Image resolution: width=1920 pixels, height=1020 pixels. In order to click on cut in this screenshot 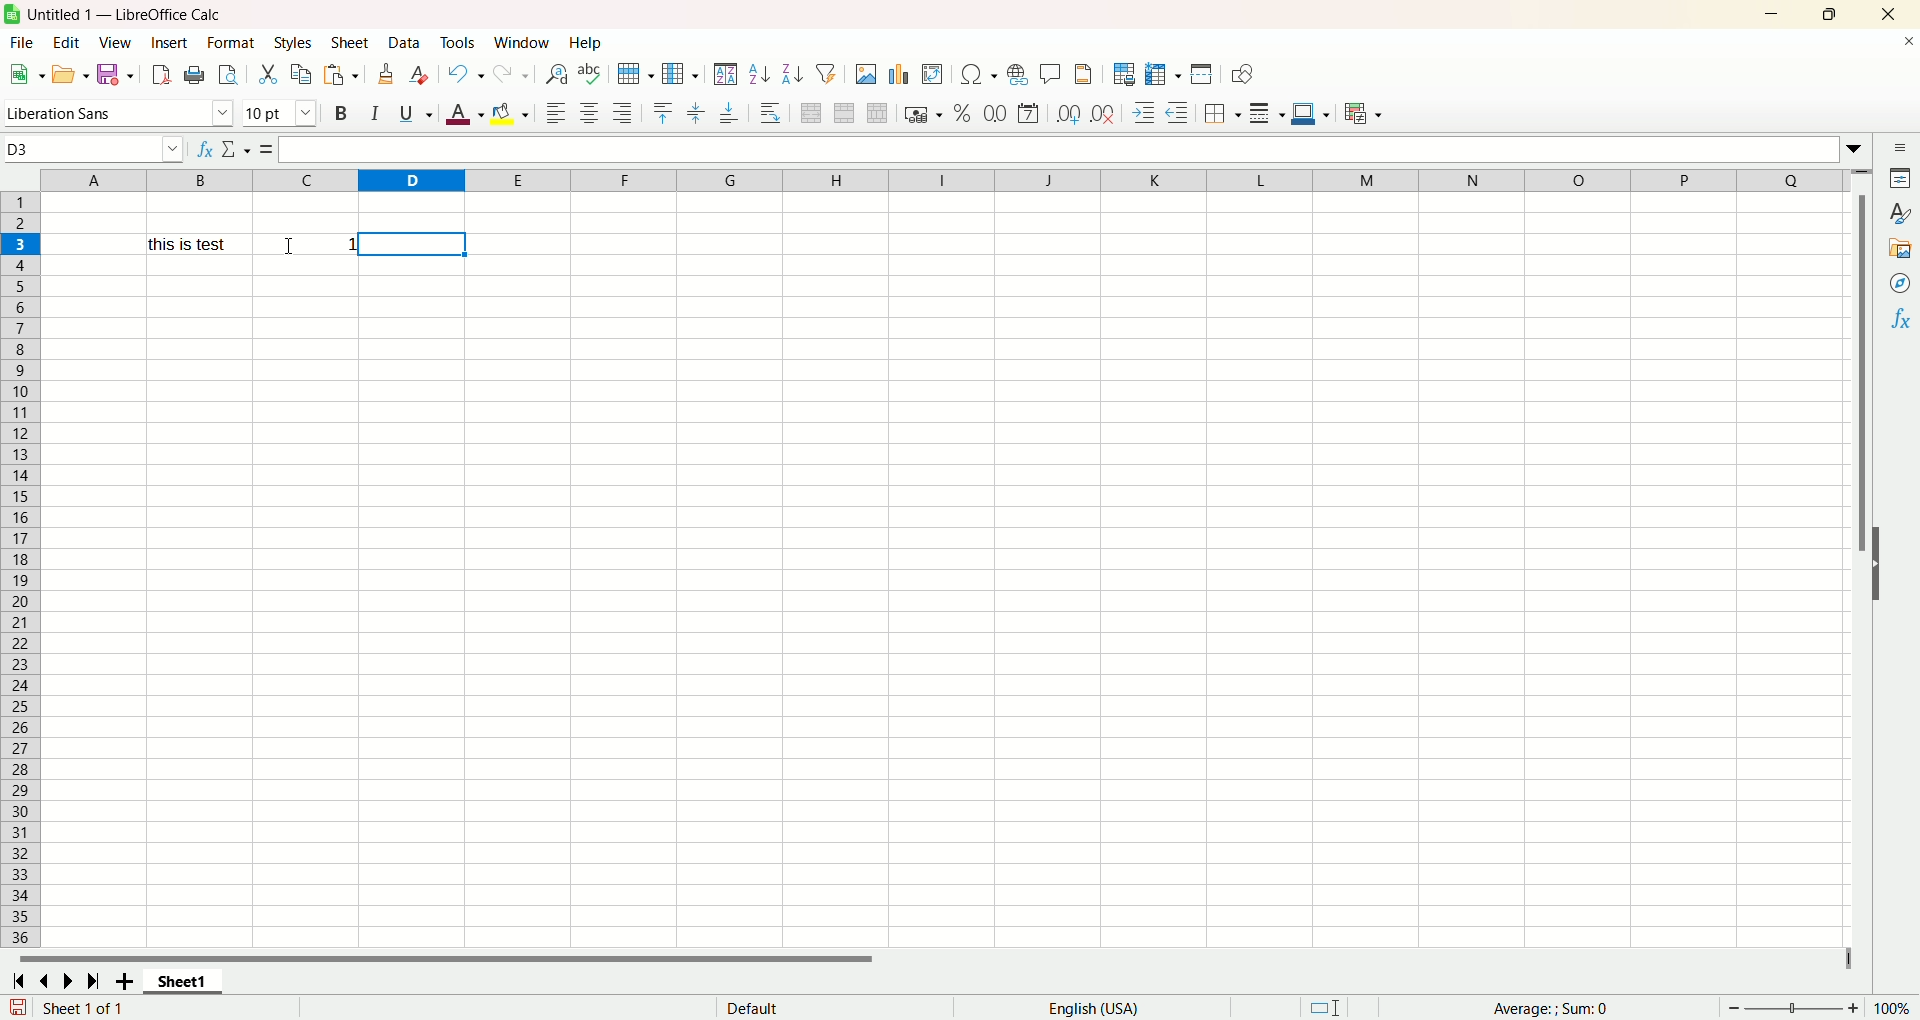, I will do `click(270, 74)`.